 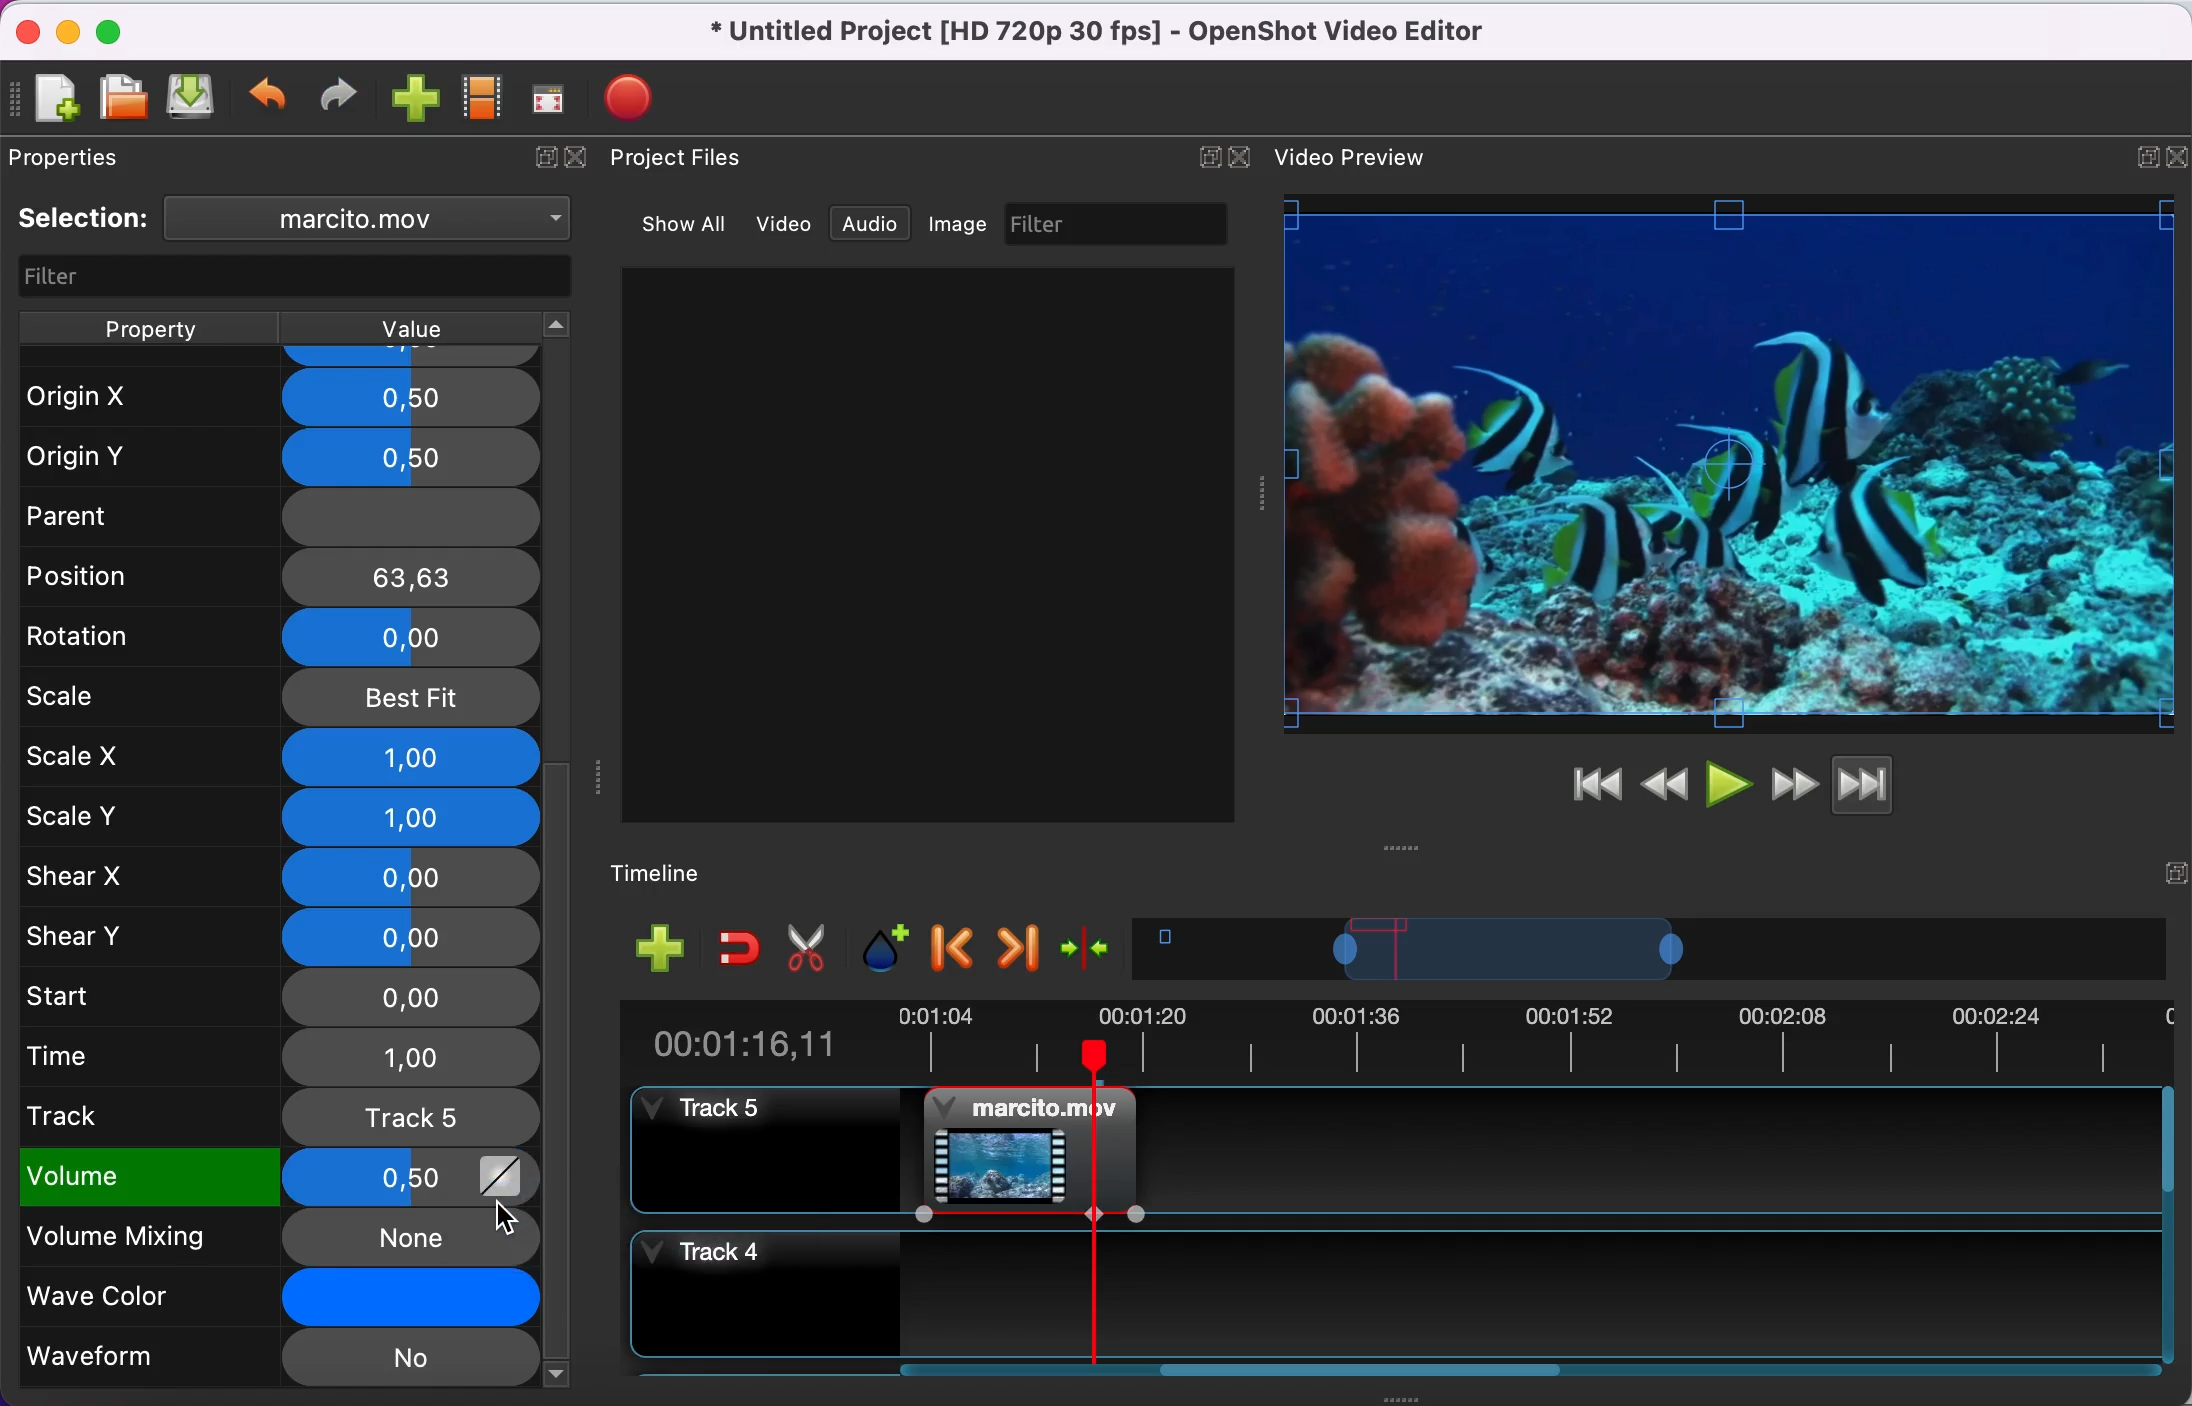 What do you see at coordinates (1245, 155) in the screenshot?
I see `close` at bounding box center [1245, 155].